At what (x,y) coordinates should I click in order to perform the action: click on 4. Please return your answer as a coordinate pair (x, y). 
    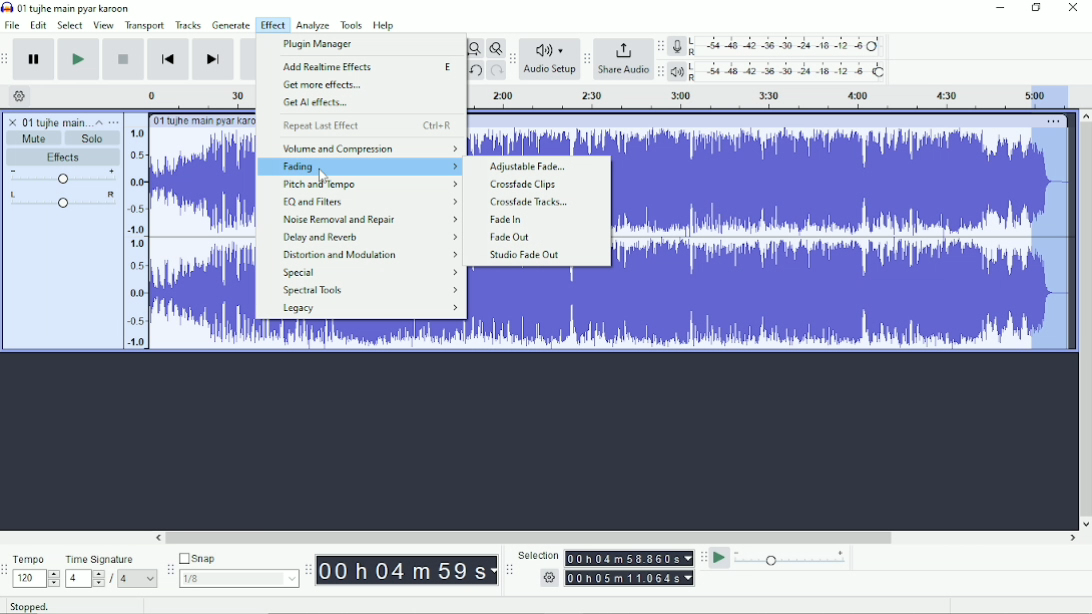
    Looking at the image, I should click on (84, 580).